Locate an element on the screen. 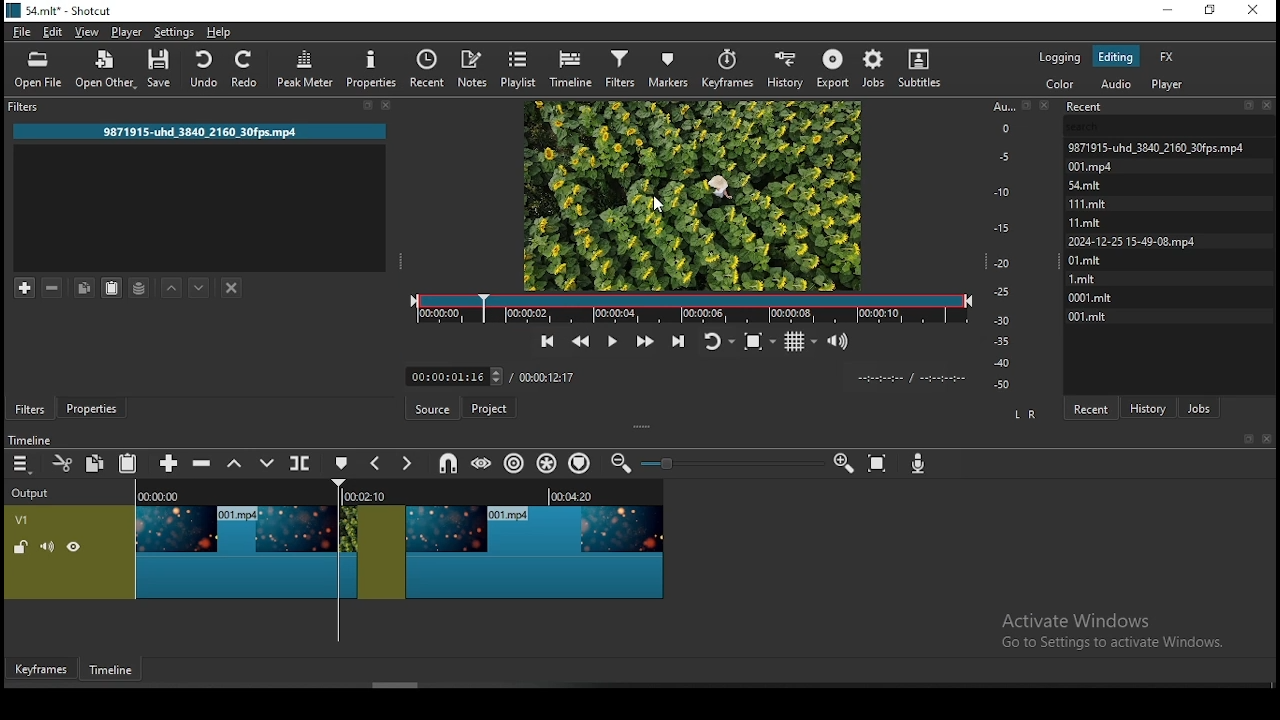 The width and height of the screenshot is (1280, 720). keyframe is located at coordinates (43, 669).